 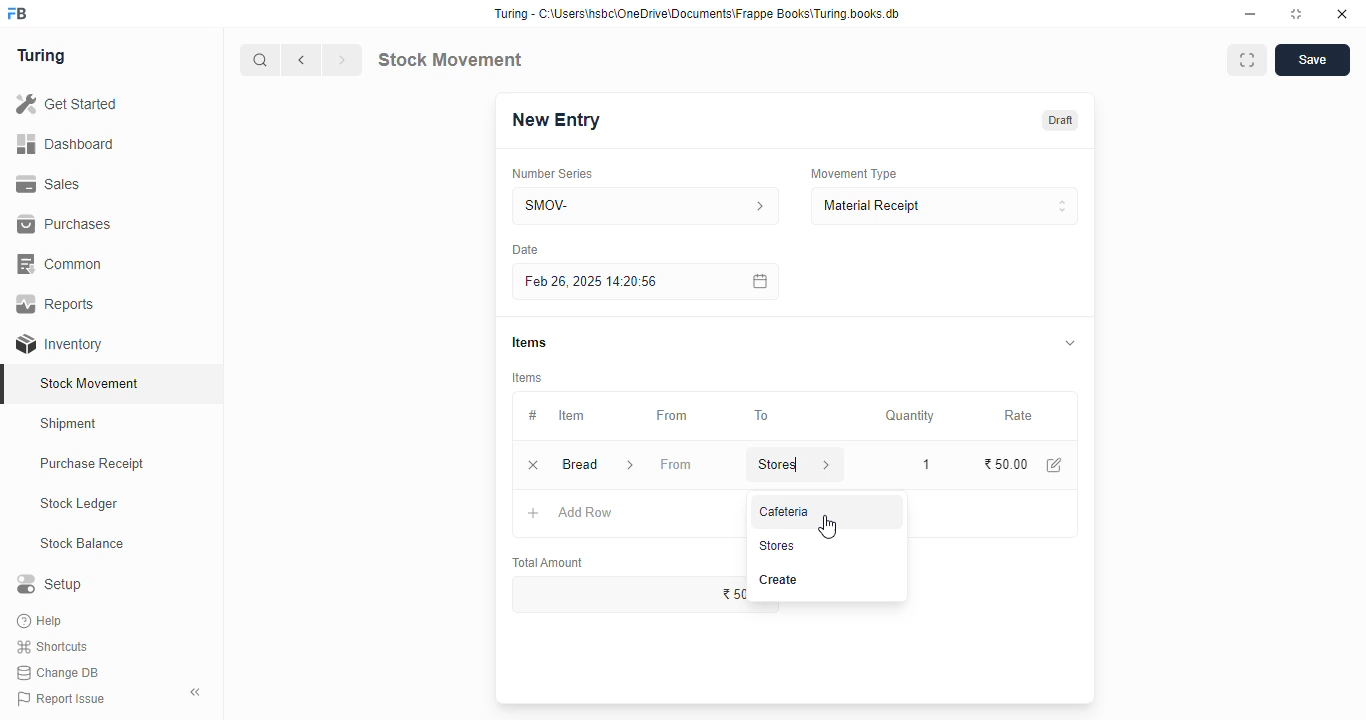 What do you see at coordinates (68, 104) in the screenshot?
I see `get started` at bounding box center [68, 104].